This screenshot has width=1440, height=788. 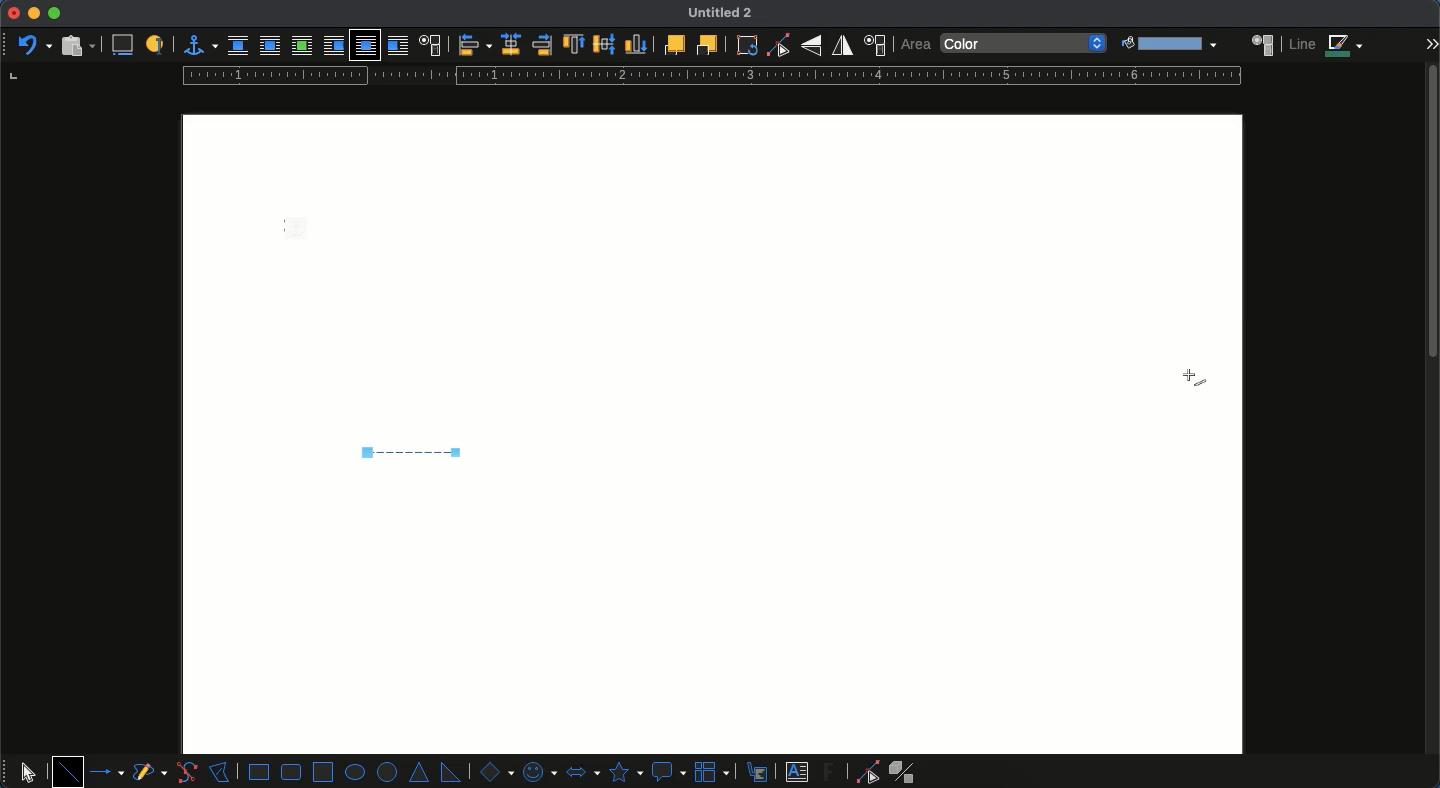 I want to click on Toggle point edit mode, so click(x=778, y=46).